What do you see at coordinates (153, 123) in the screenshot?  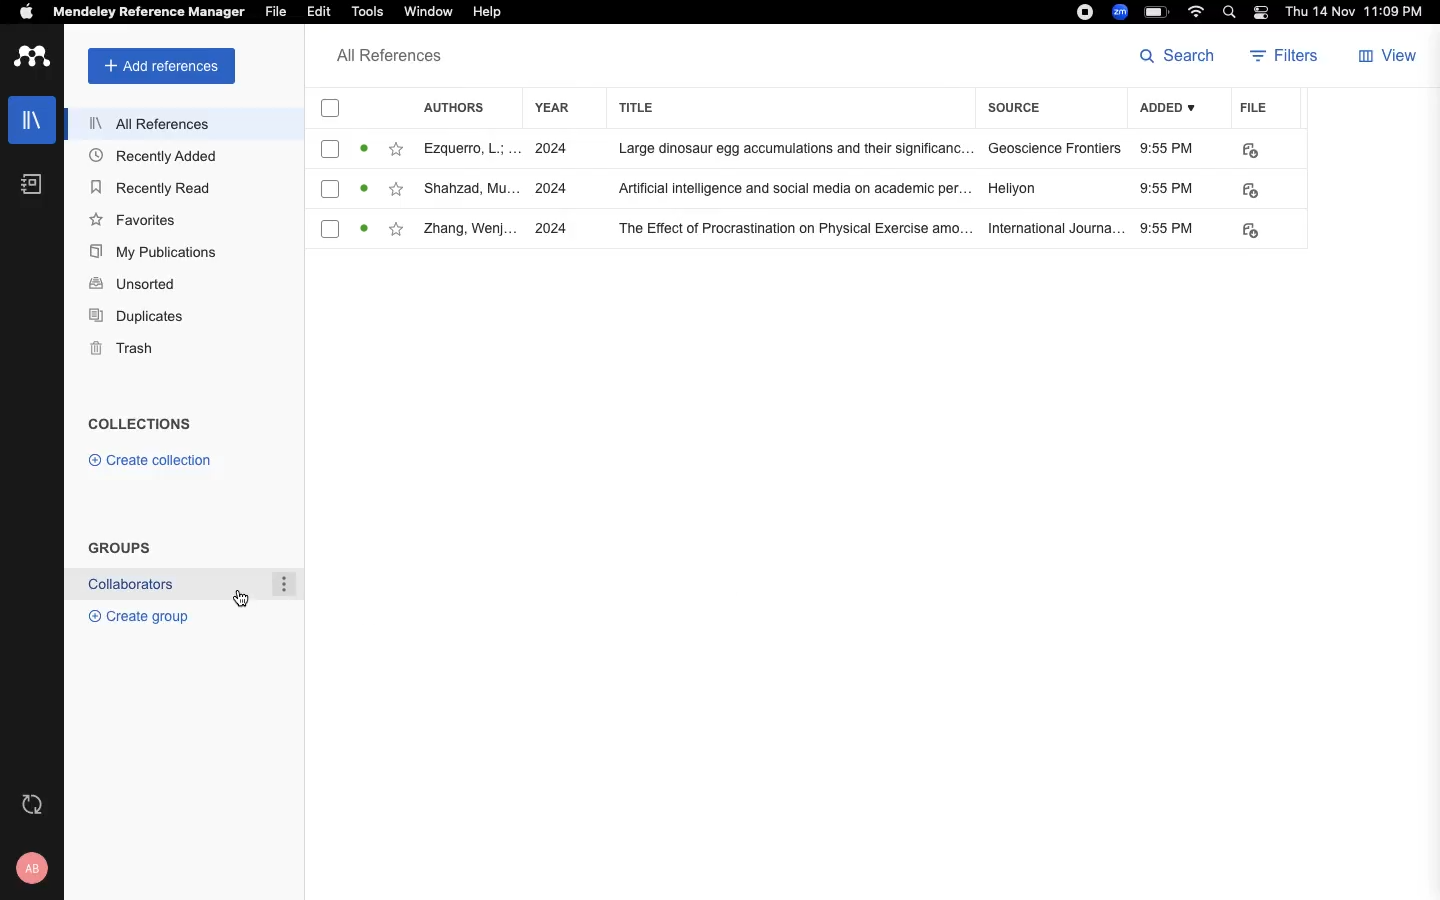 I see `All References` at bounding box center [153, 123].